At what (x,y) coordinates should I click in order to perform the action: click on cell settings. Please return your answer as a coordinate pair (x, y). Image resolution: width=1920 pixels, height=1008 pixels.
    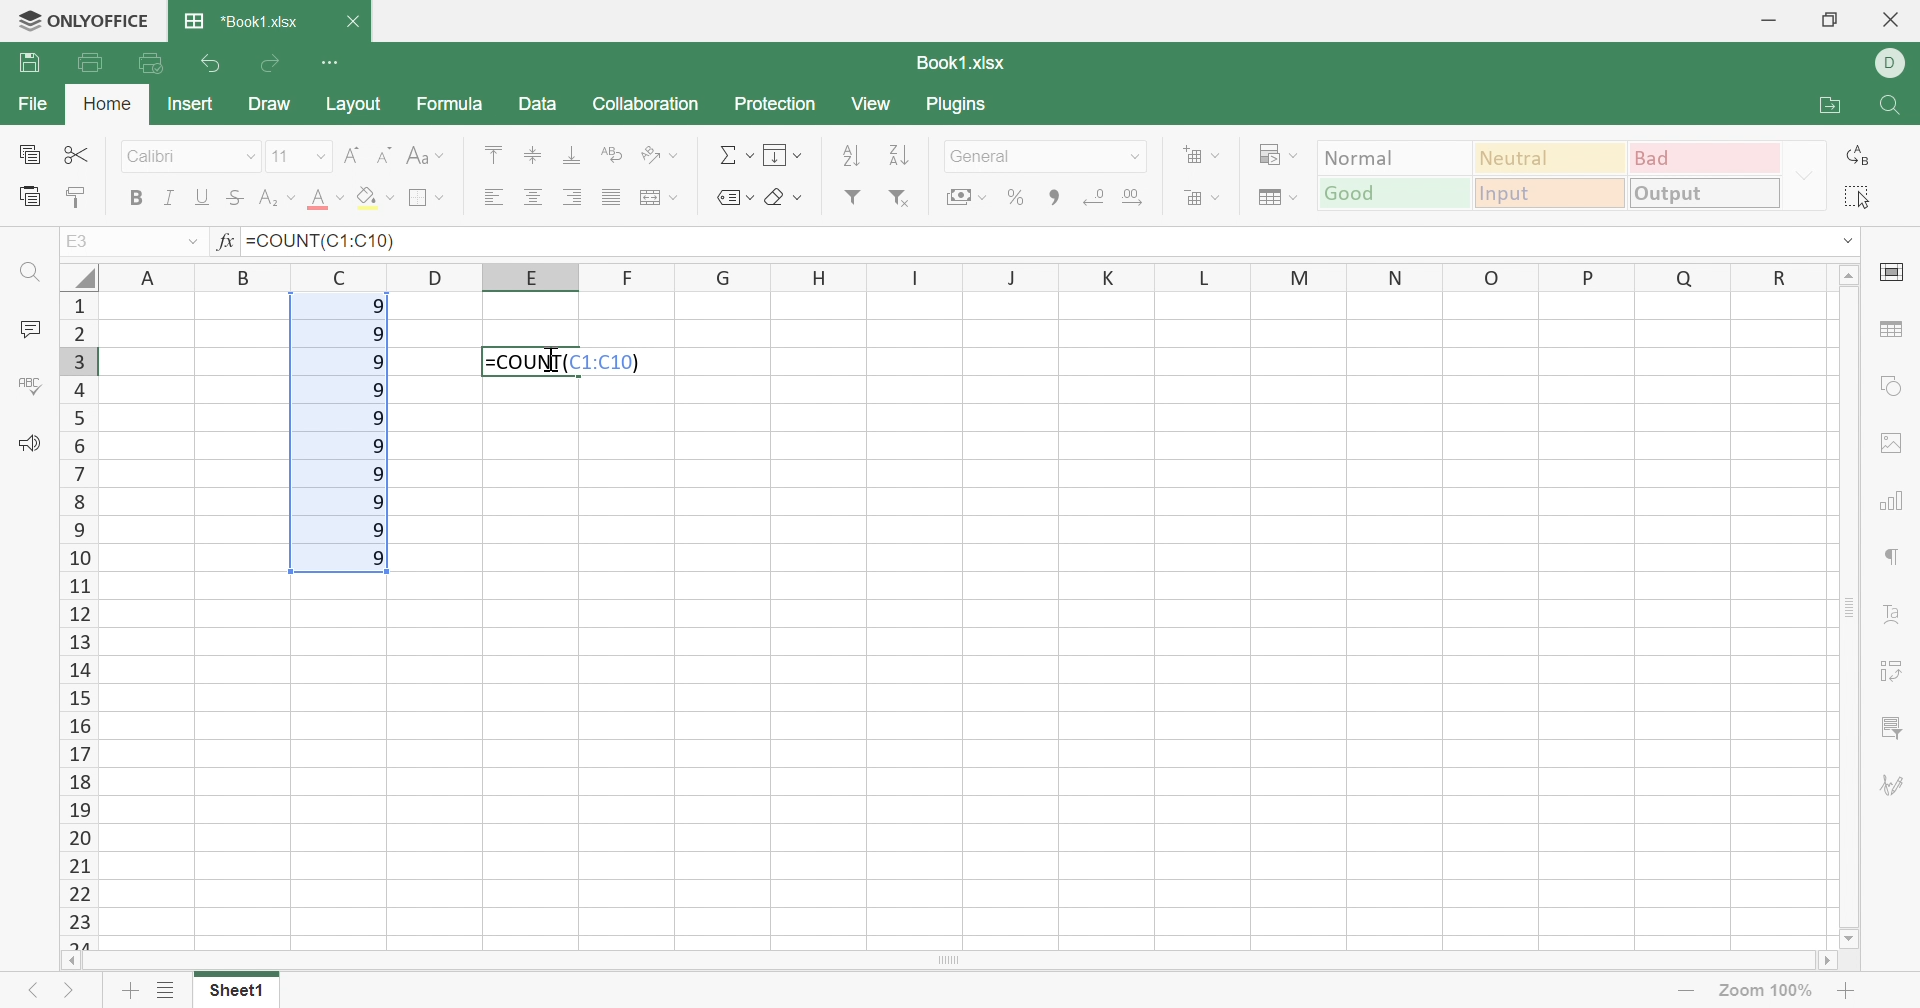
    Looking at the image, I should click on (1893, 275).